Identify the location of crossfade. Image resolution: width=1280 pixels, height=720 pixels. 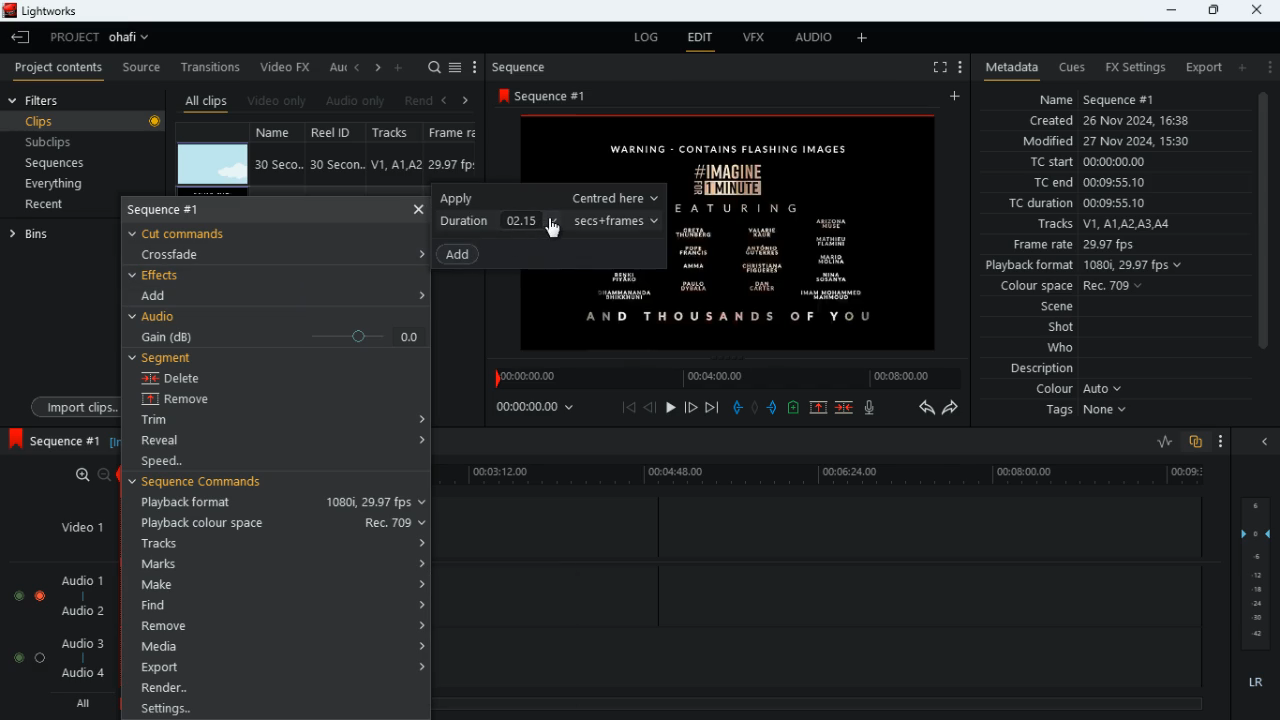
(182, 254).